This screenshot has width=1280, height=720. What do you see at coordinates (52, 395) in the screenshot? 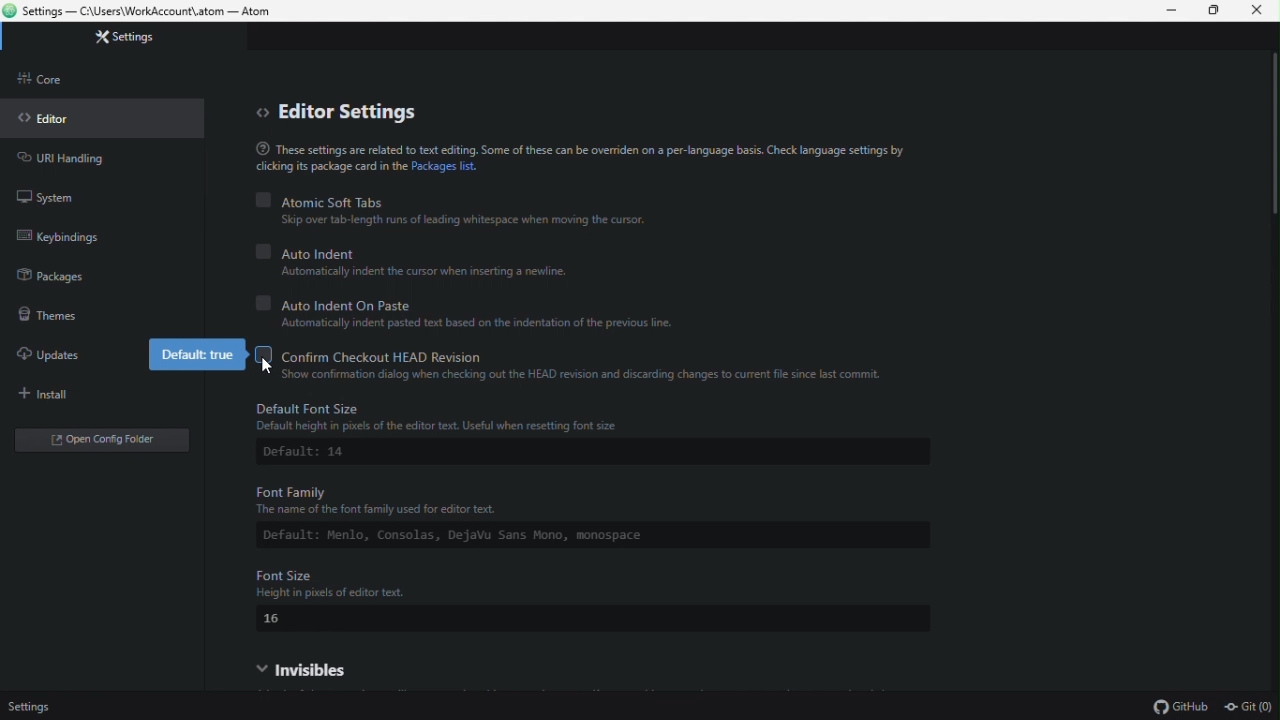
I see `Install` at bounding box center [52, 395].